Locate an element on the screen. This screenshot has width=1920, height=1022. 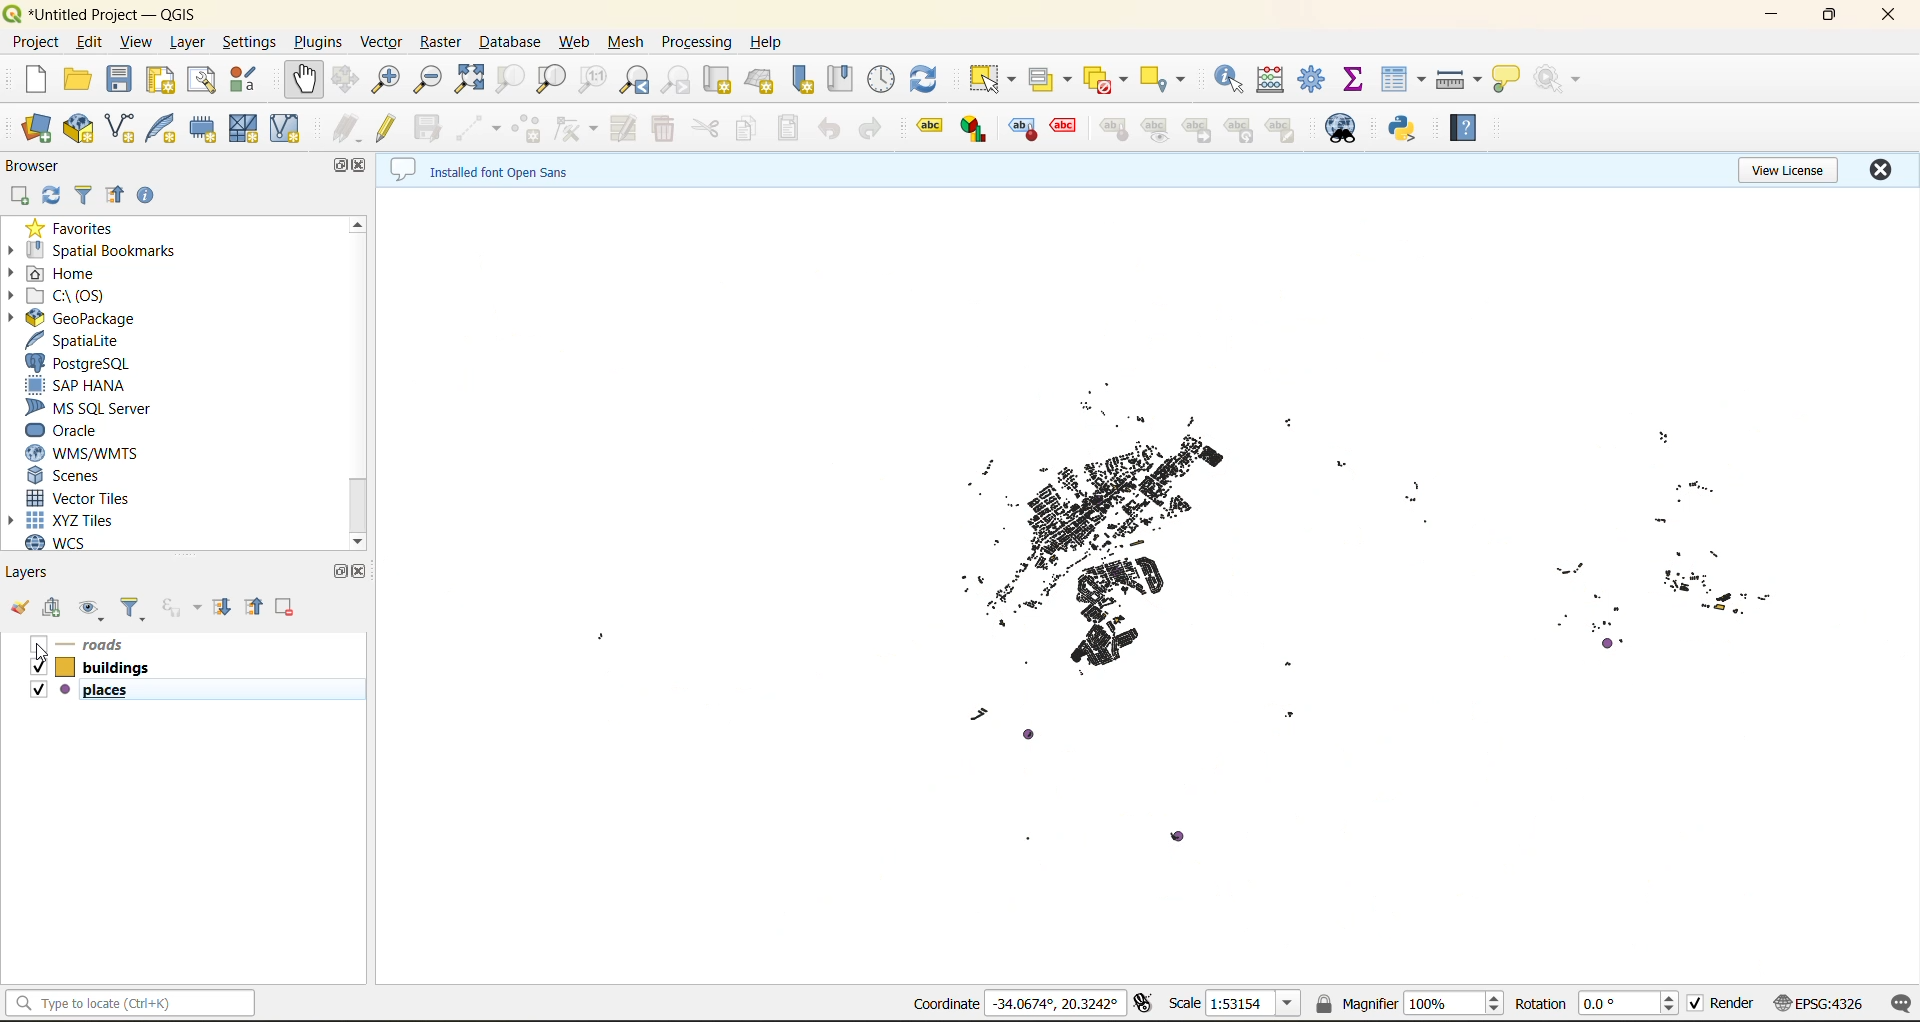
labels toolbar 4 is located at coordinates (1064, 127).